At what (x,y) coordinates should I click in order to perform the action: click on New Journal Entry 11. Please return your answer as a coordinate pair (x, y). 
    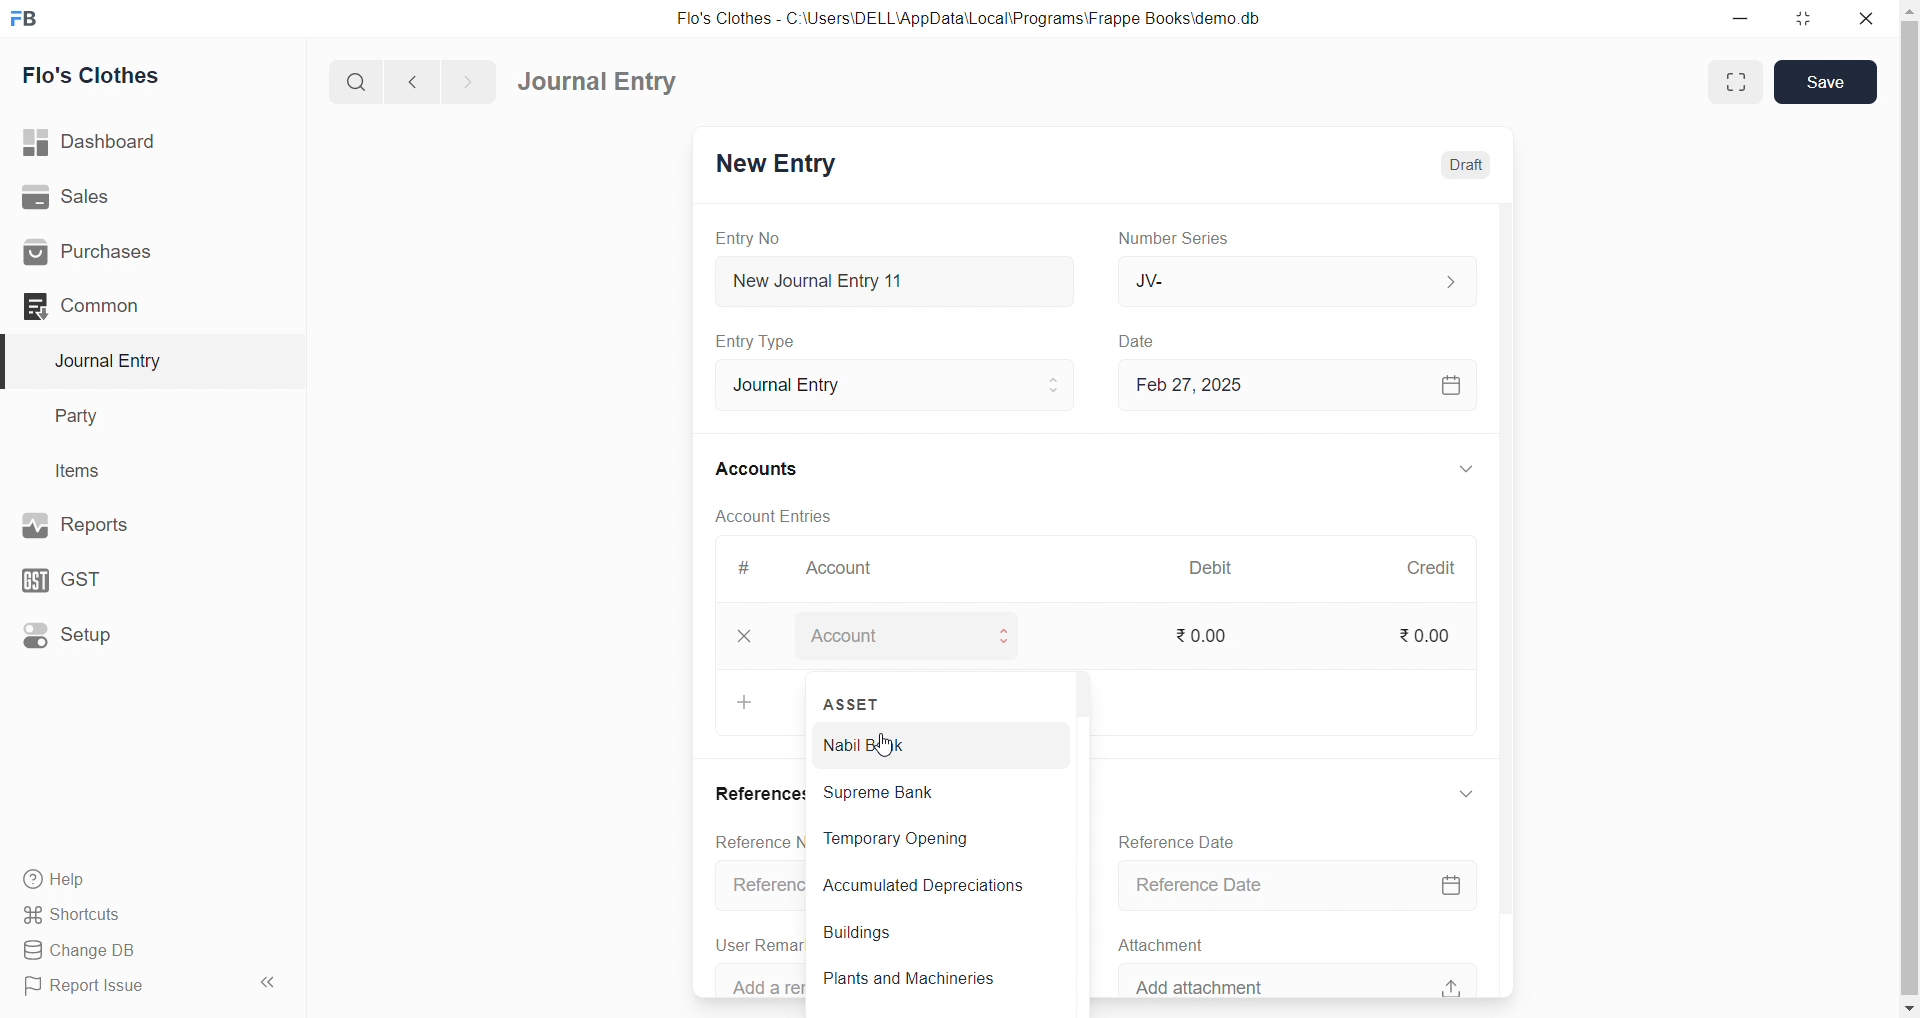
    Looking at the image, I should click on (906, 281).